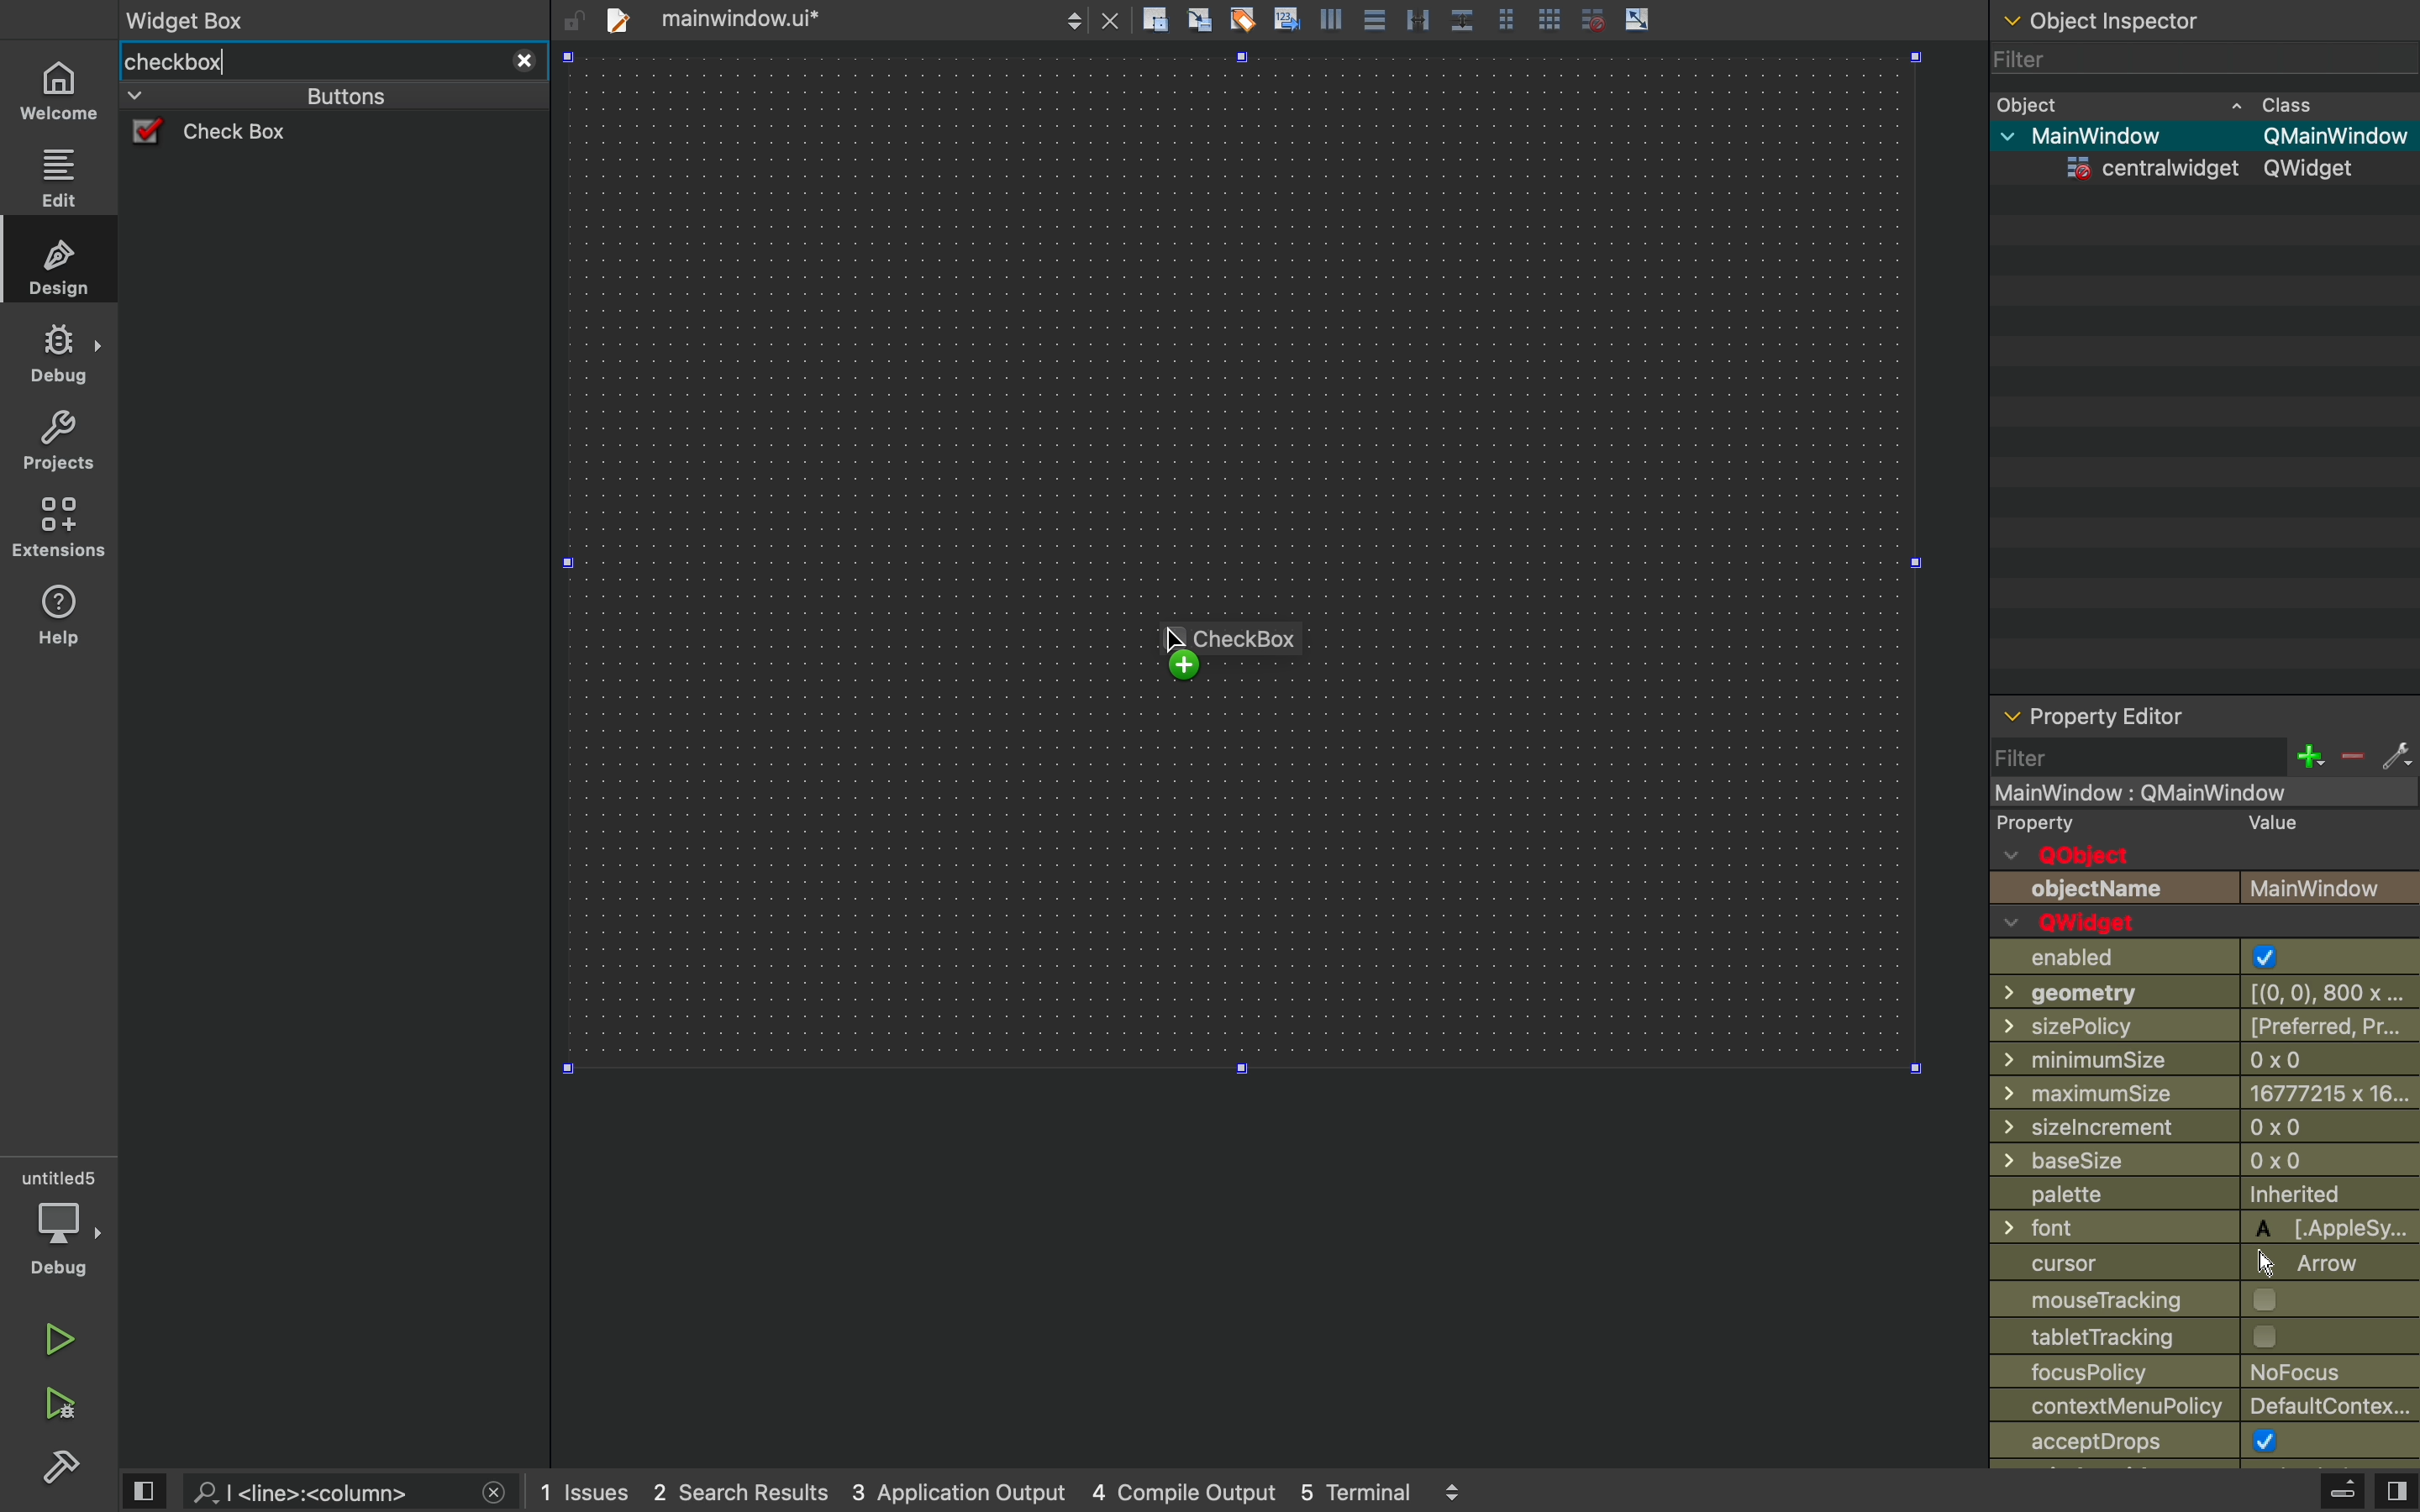  I want to click on environment, so click(55, 528).